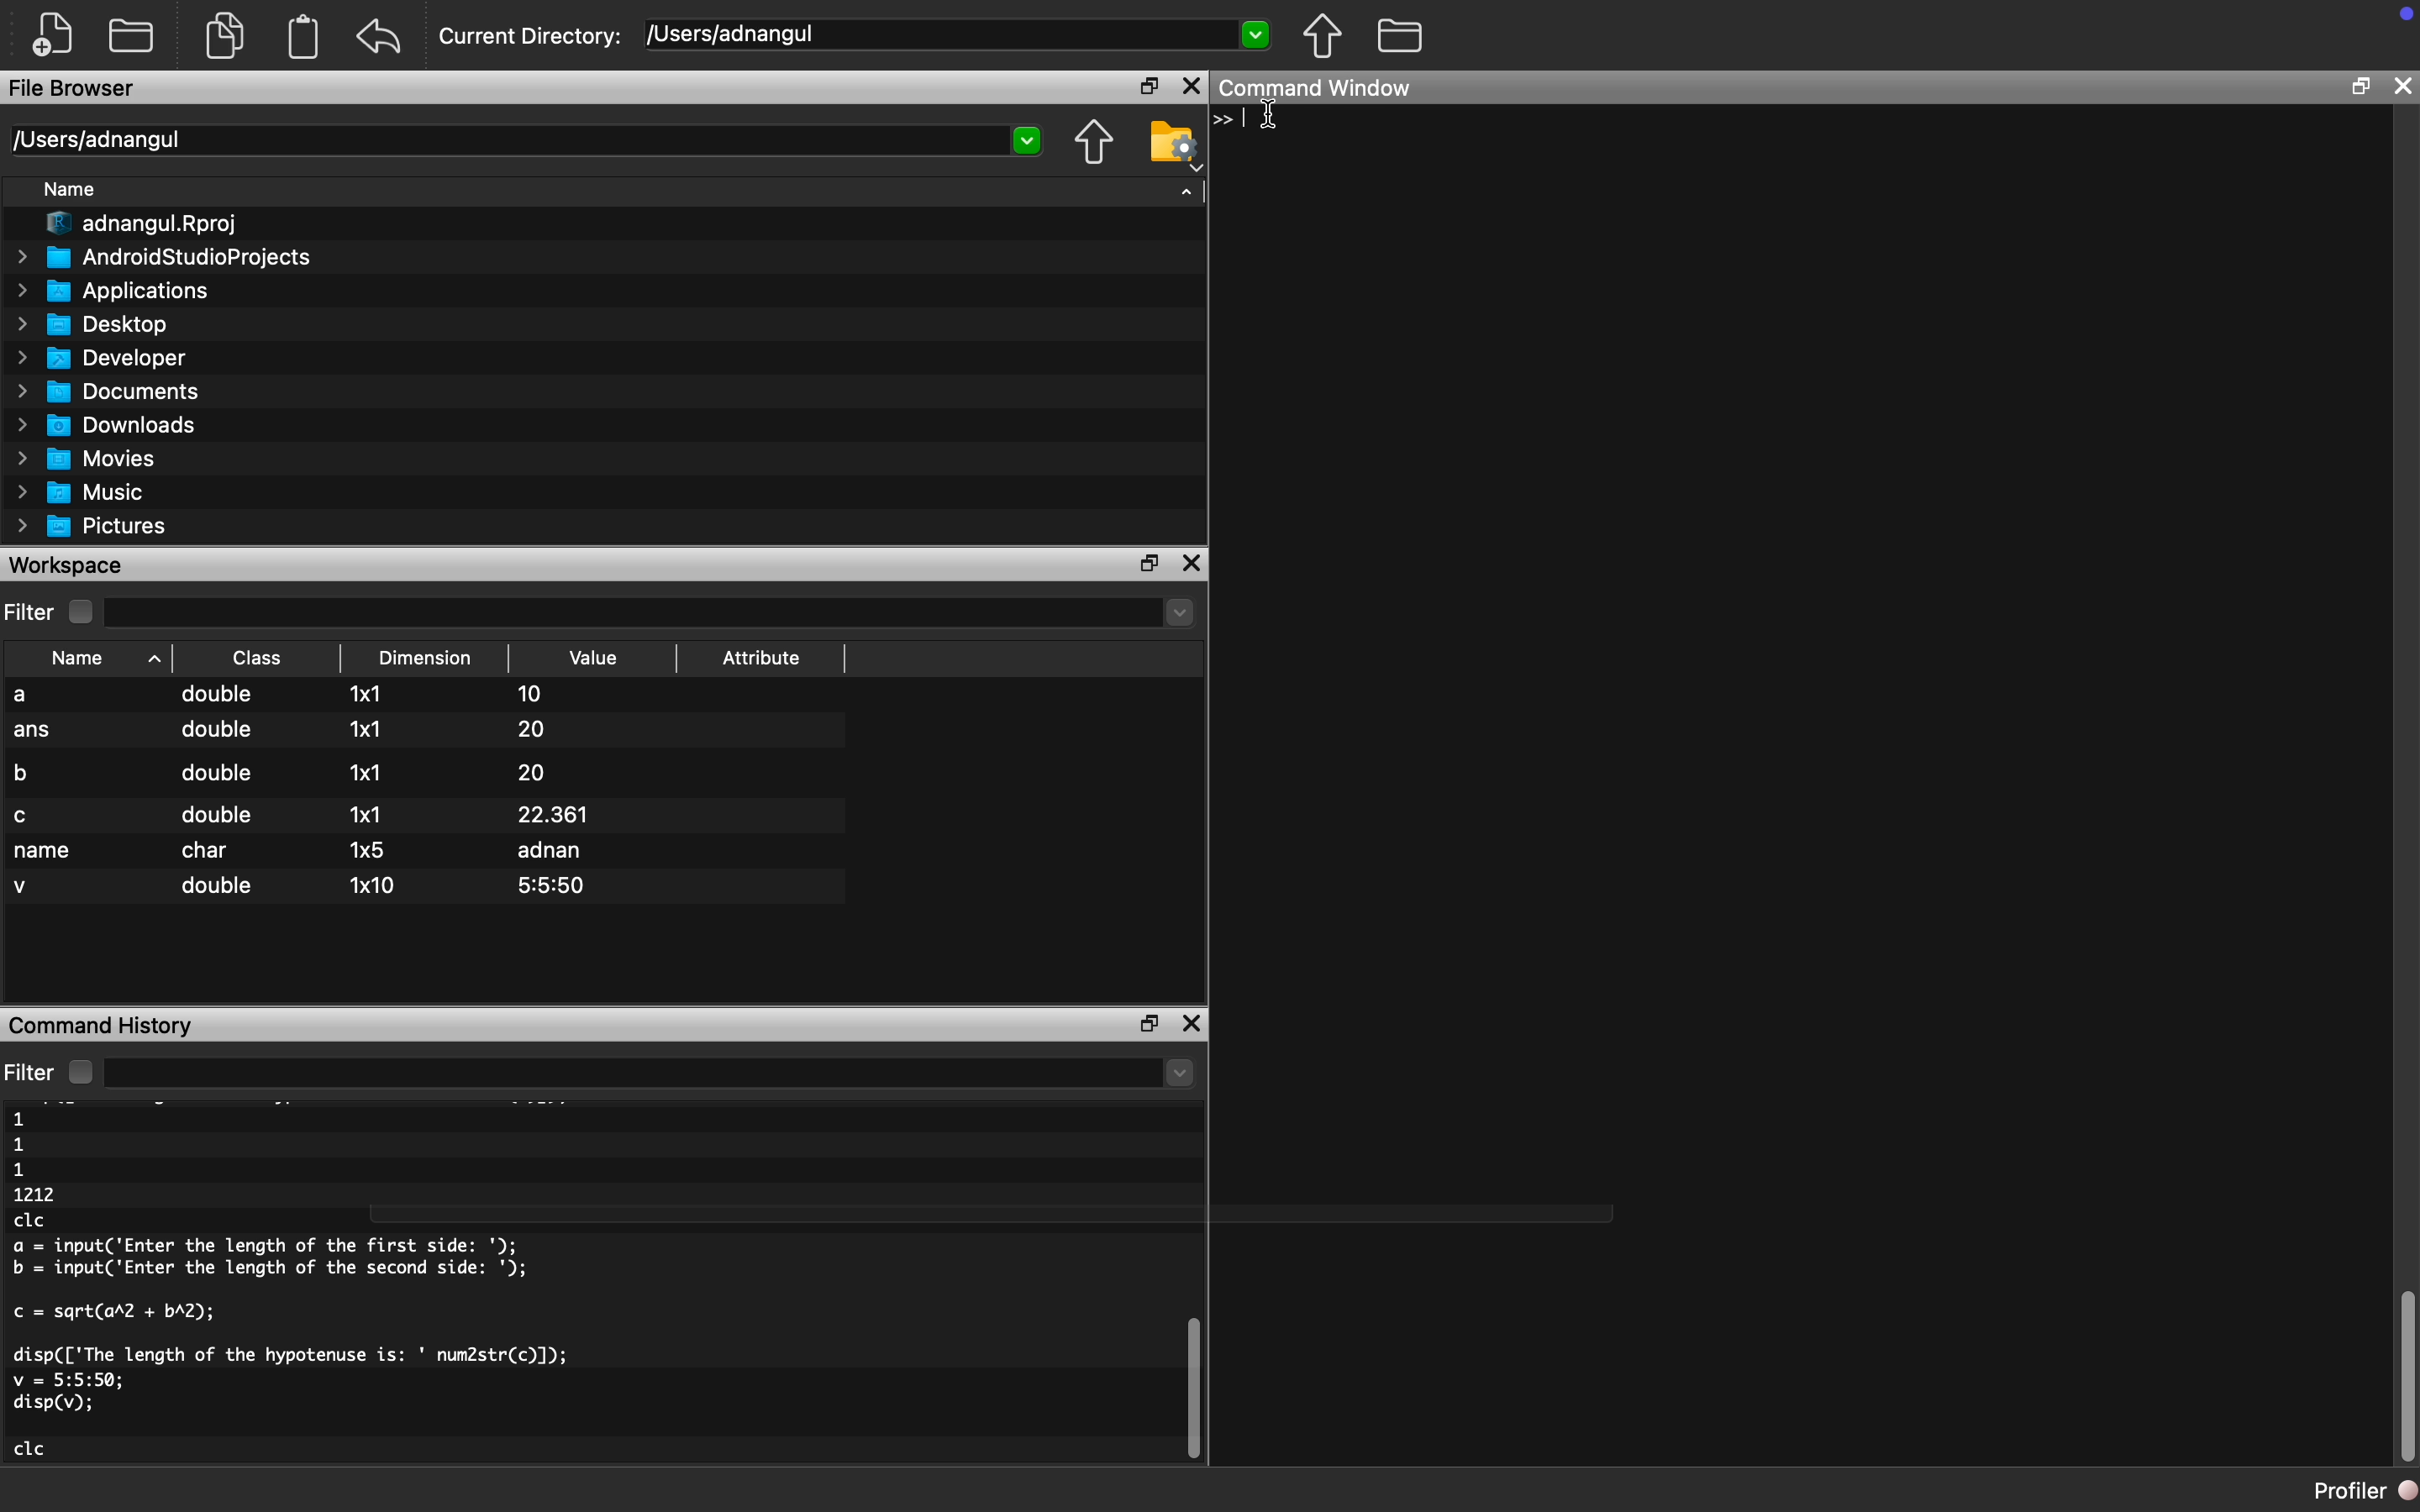  What do you see at coordinates (222, 773) in the screenshot?
I see `double` at bounding box center [222, 773].